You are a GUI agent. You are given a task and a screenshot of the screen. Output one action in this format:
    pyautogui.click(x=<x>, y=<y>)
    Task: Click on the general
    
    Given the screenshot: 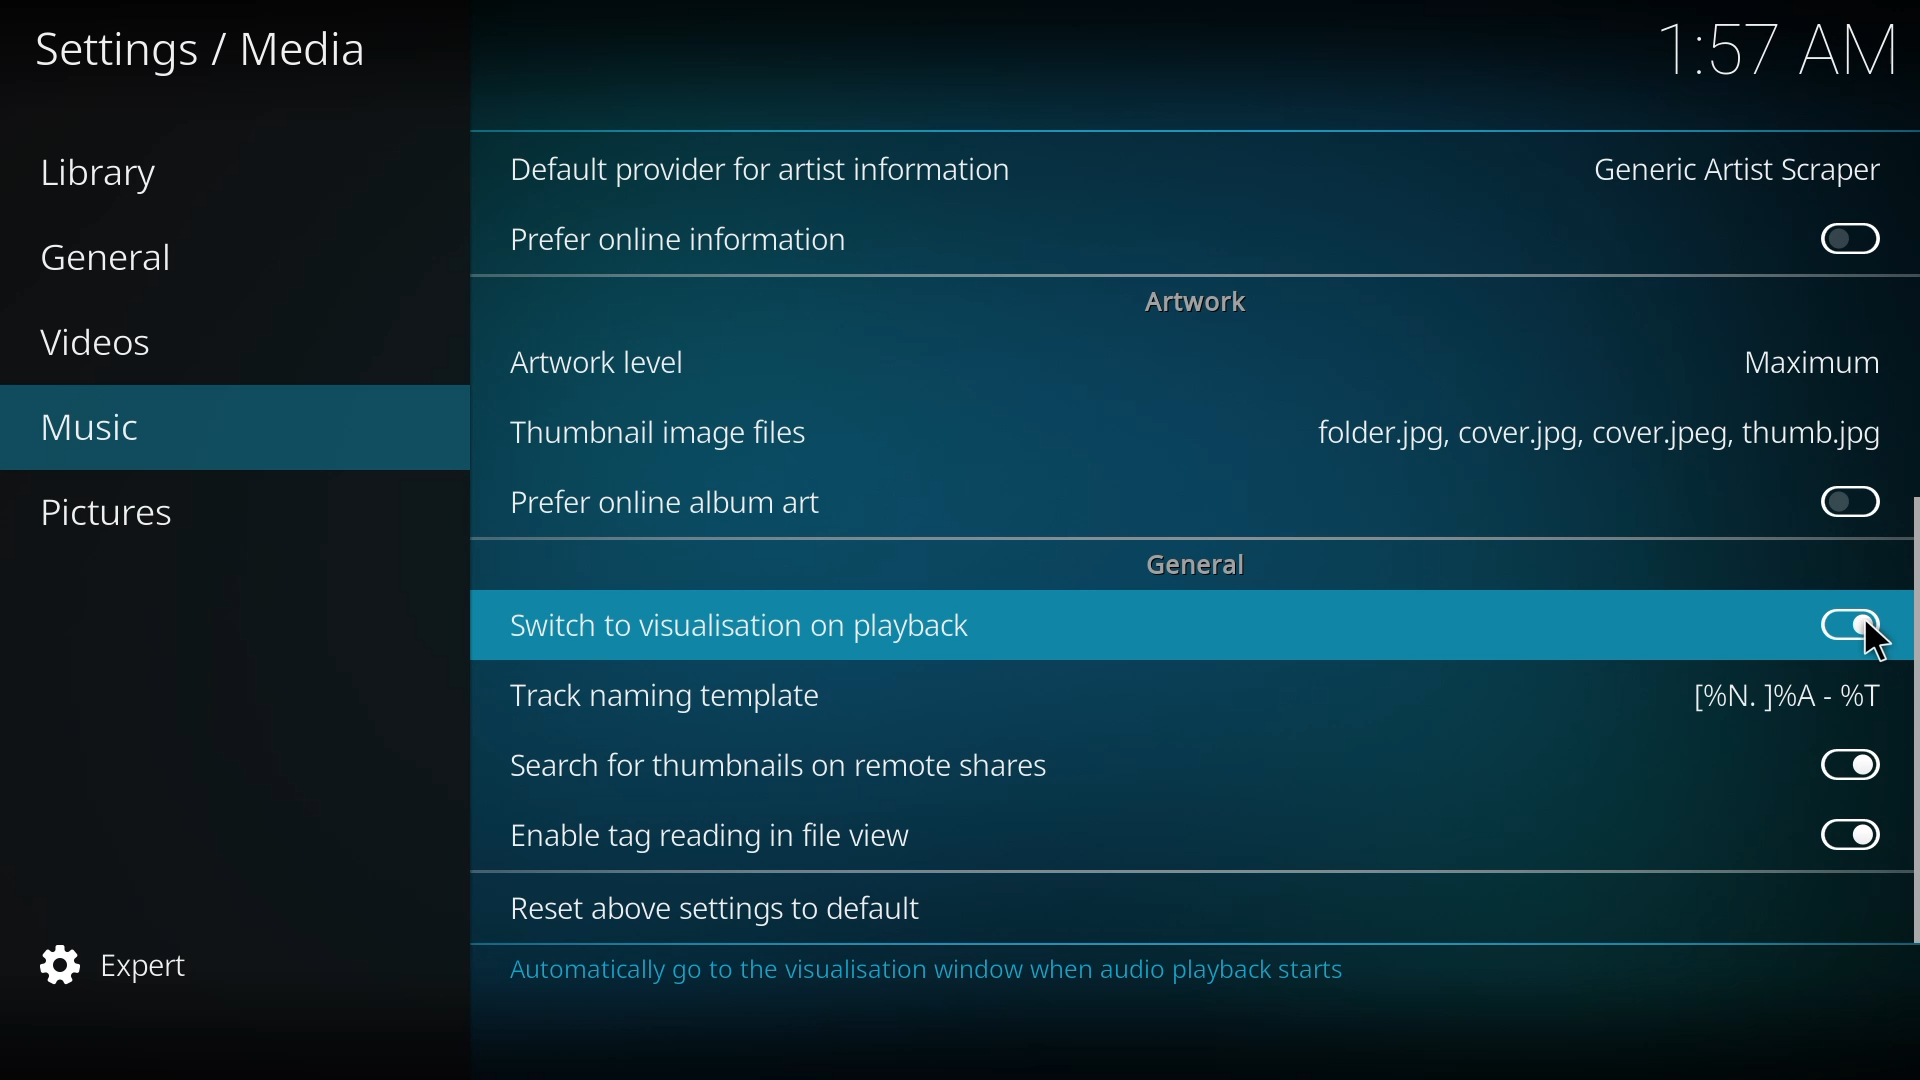 What is the action you would take?
    pyautogui.click(x=1195, y=566)
    